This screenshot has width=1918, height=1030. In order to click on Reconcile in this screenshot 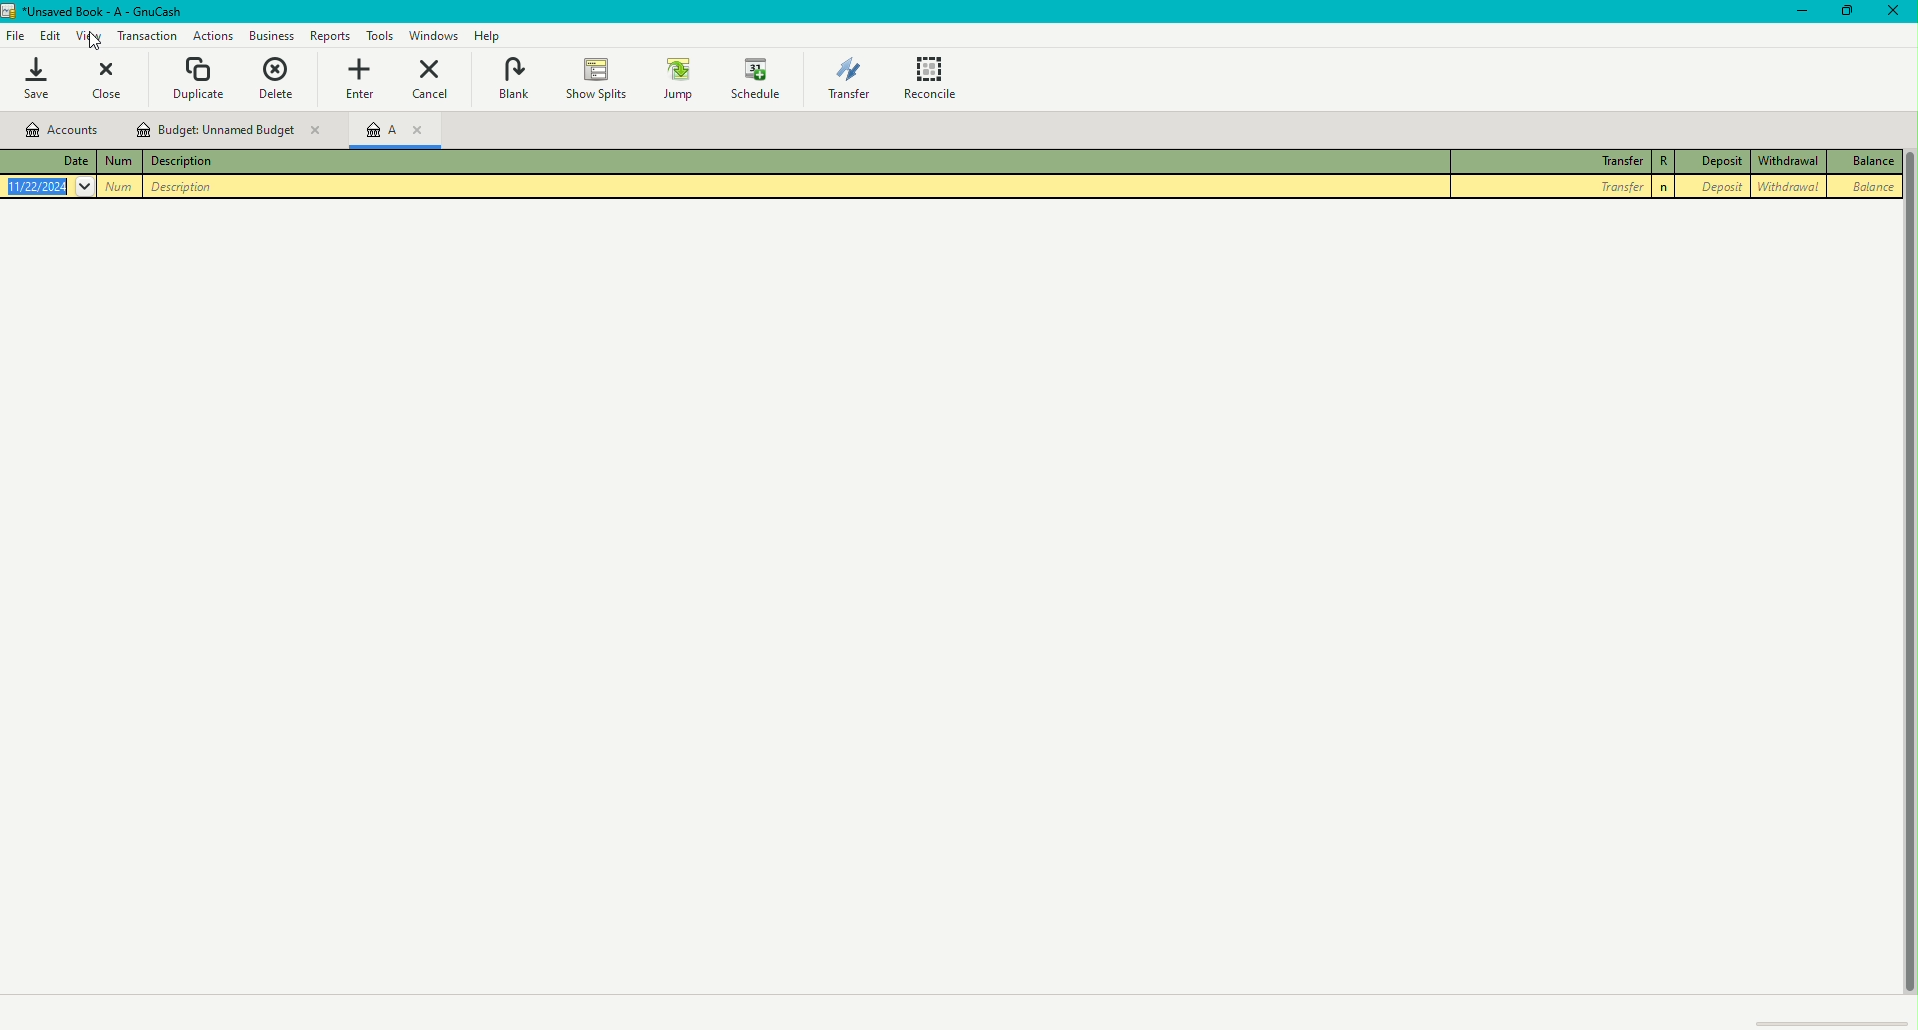, I will do `click(933, 76)`.